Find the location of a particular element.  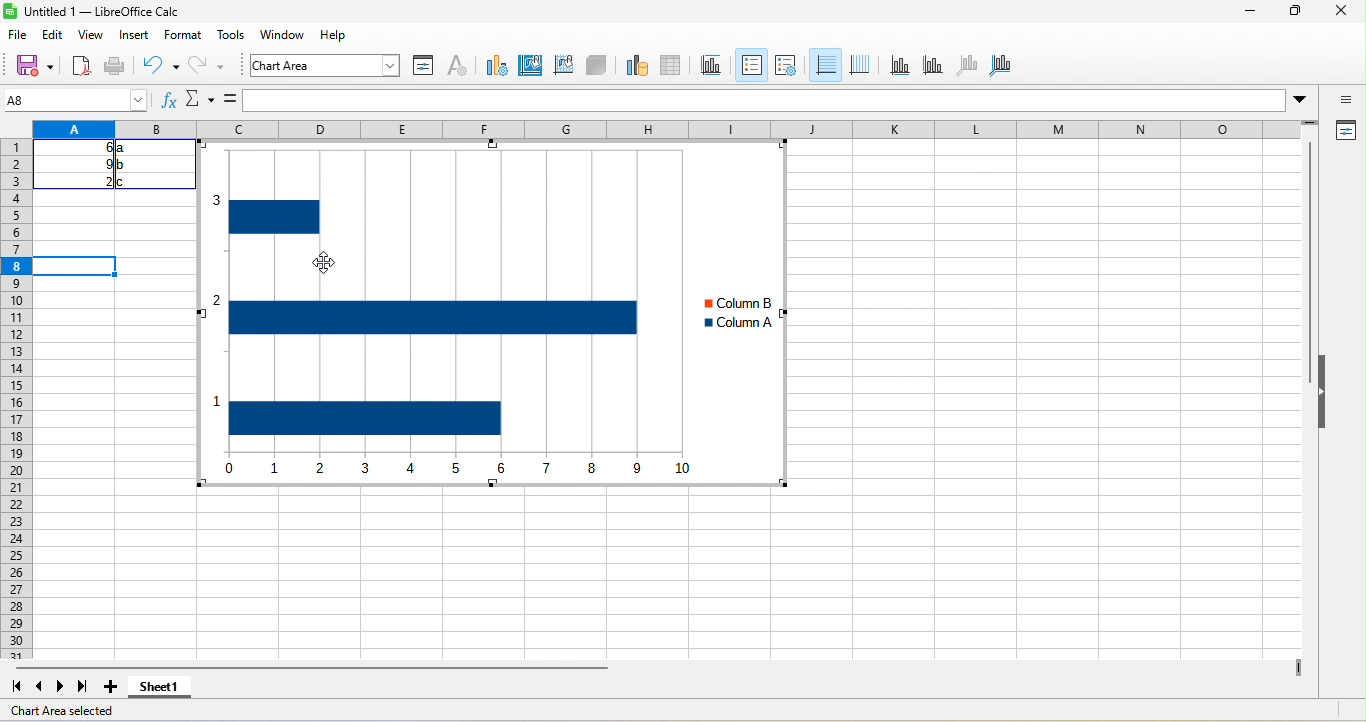

3d view is located at coordinates (595, 65).